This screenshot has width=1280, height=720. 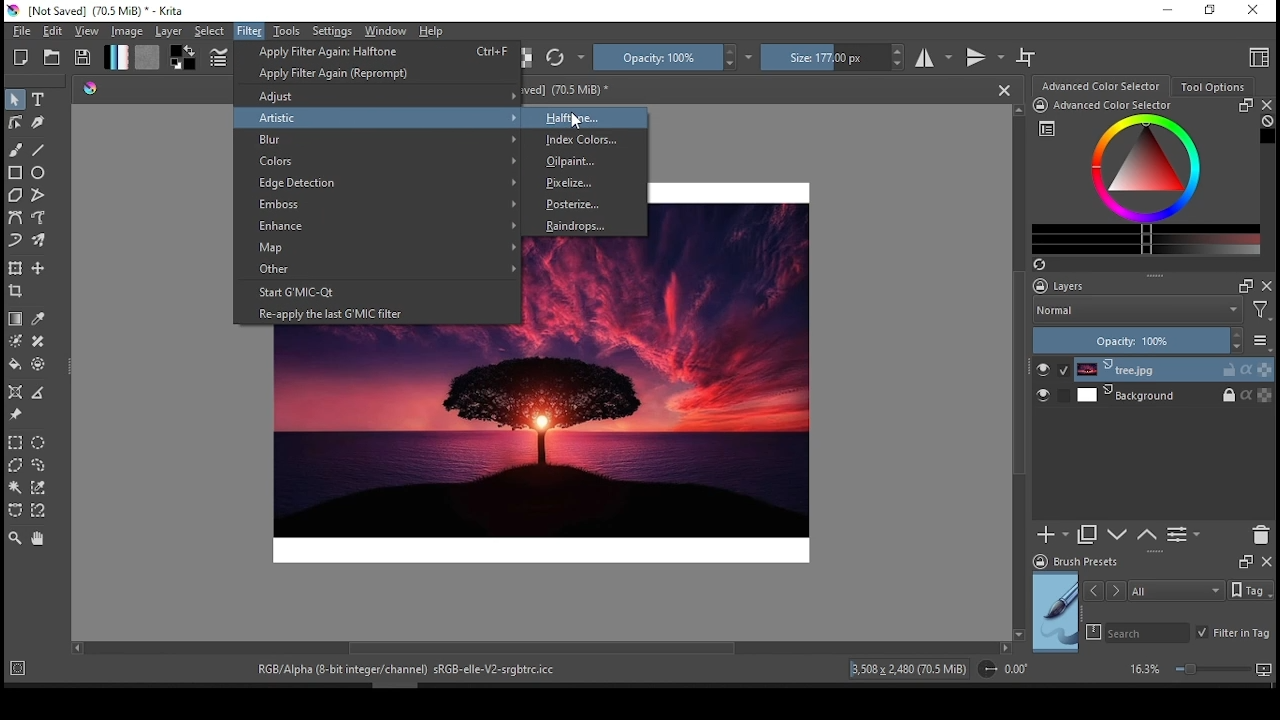 What do you see at coordinates (38, 340) in the screenshot?
I see `smart patch tool` at bounding box center [38, 340].